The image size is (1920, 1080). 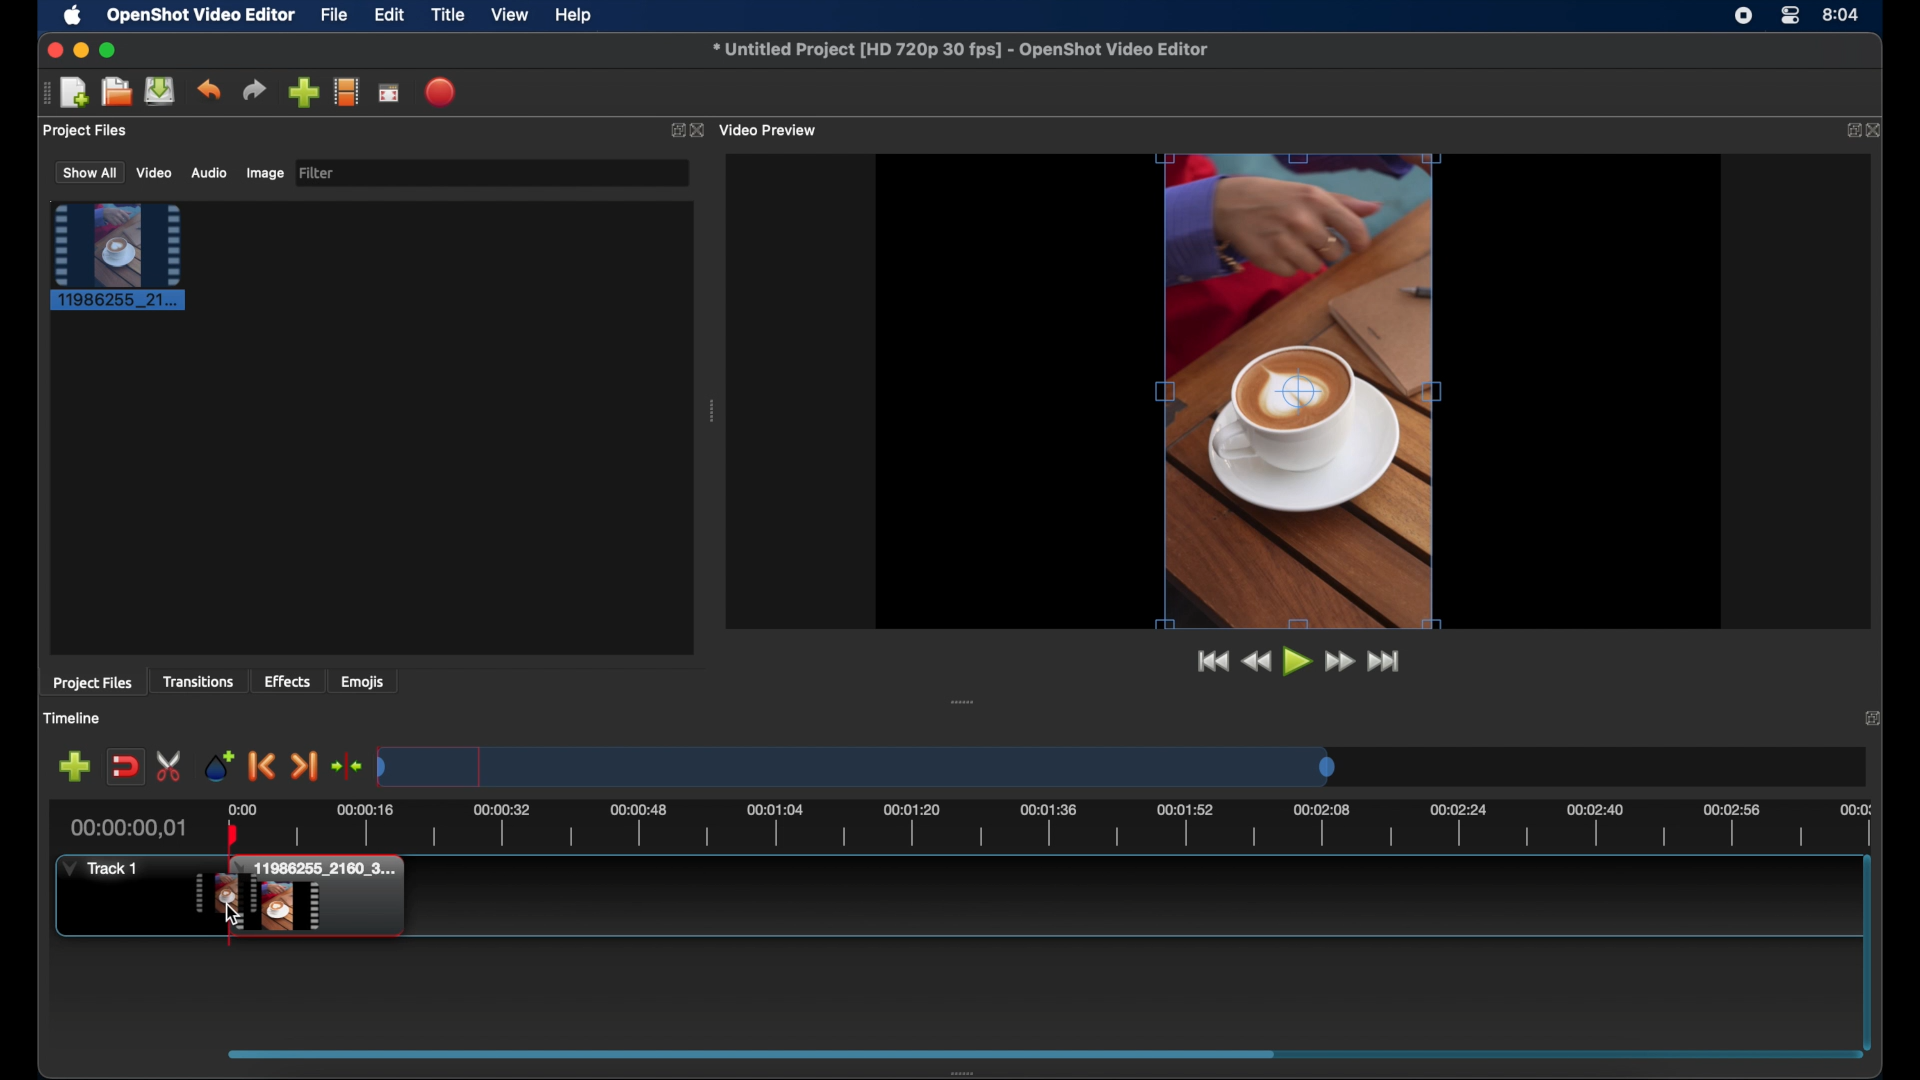 I want to click on openshot video editor, so click(x=202, y=16).